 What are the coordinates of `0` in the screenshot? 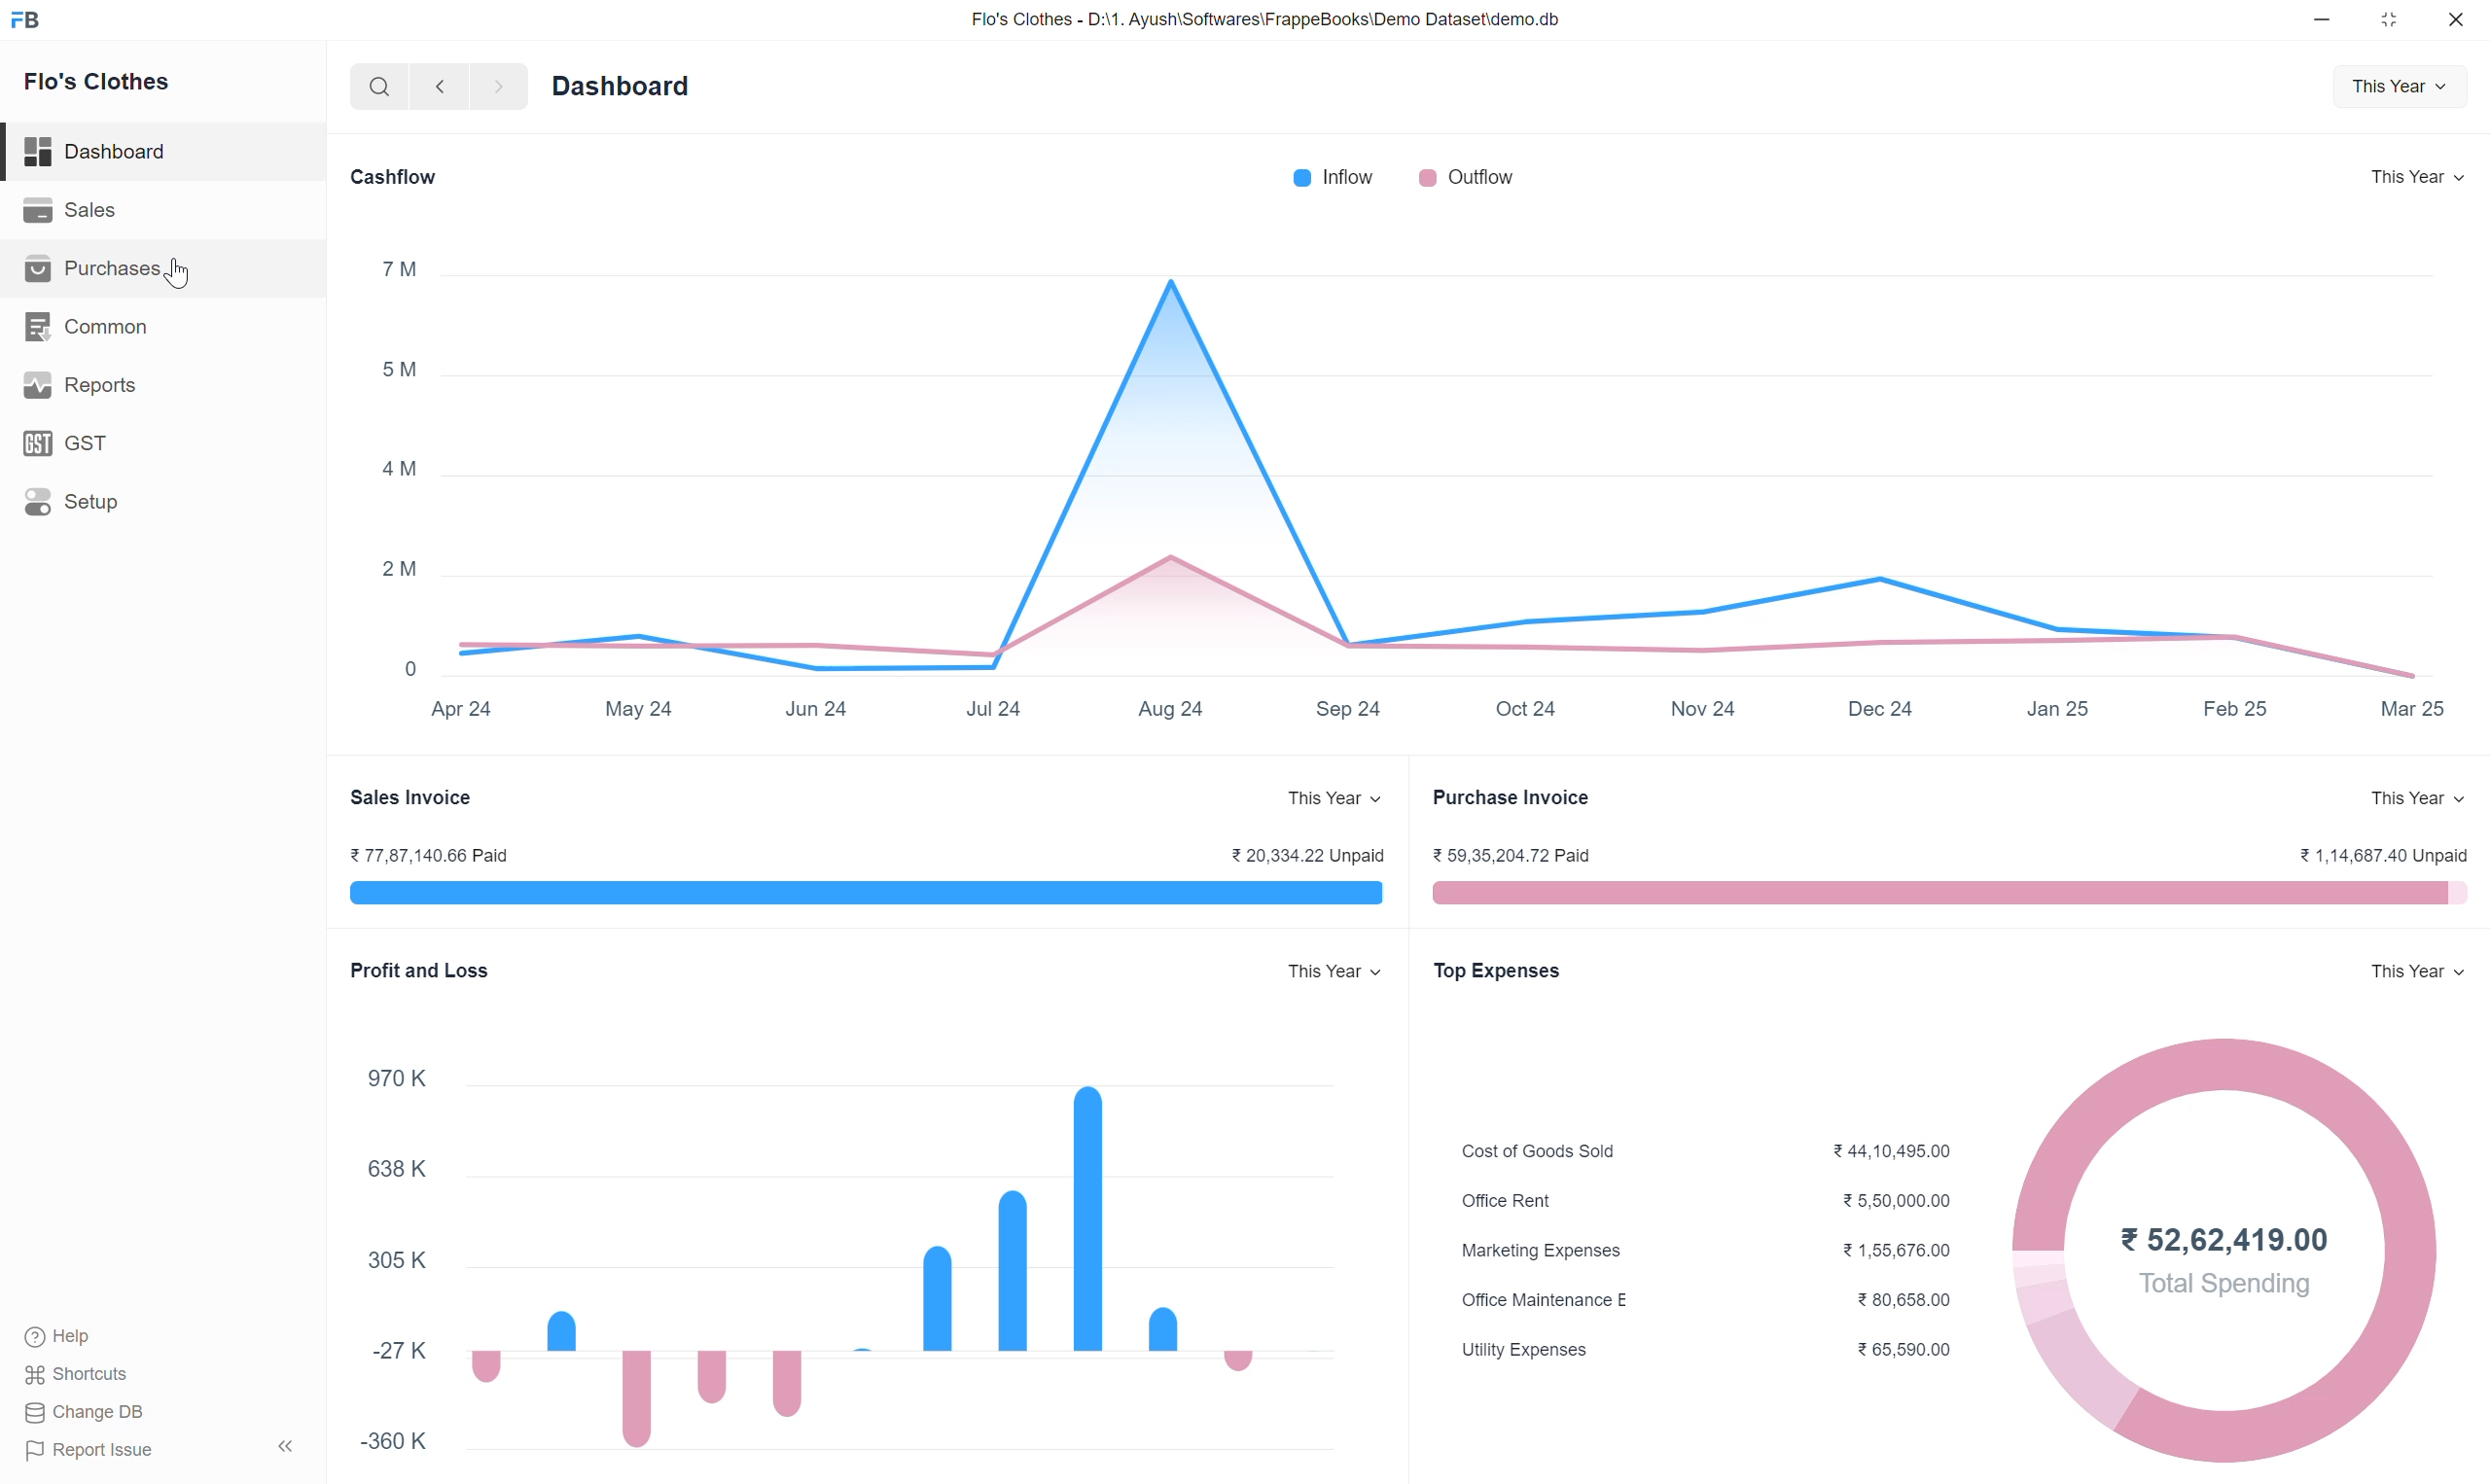 It's located at (412, 668).